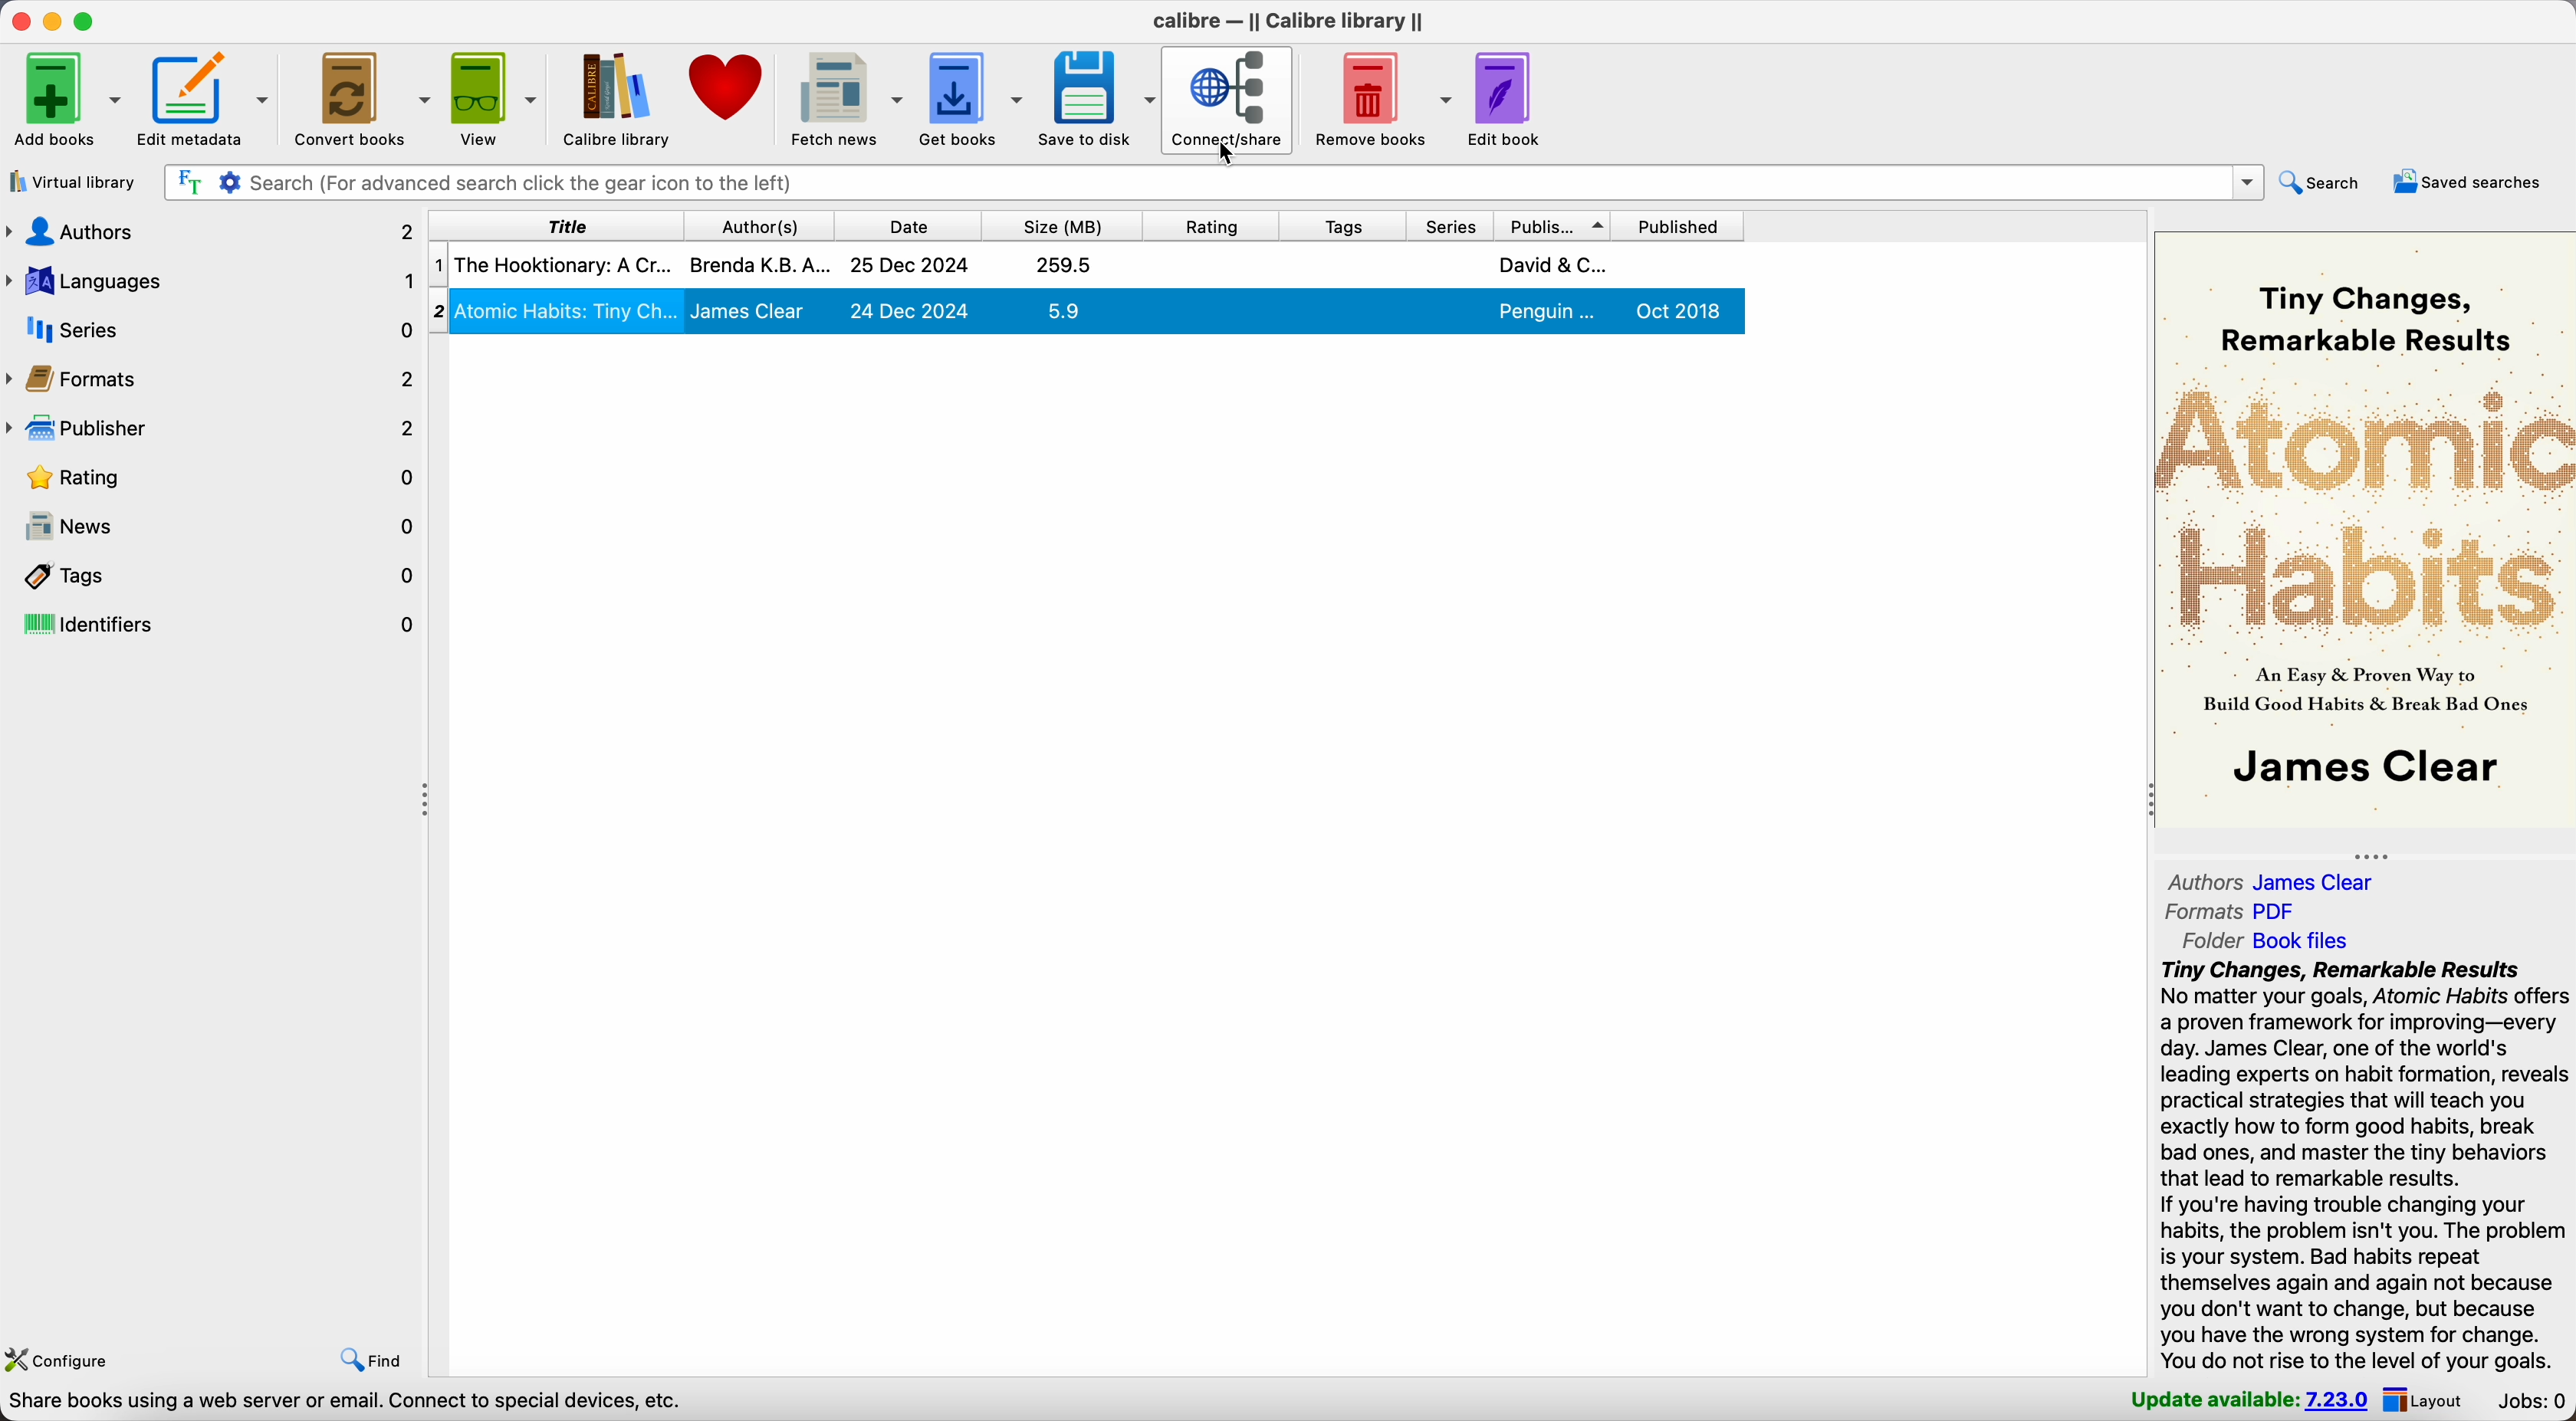 Image resolution: width=2576 pixels, height=1421 pixels. What do you see at coordinates (1229, 102) in the screenshot?
I see `click on connect/share` at bounding box center [1229, 102].